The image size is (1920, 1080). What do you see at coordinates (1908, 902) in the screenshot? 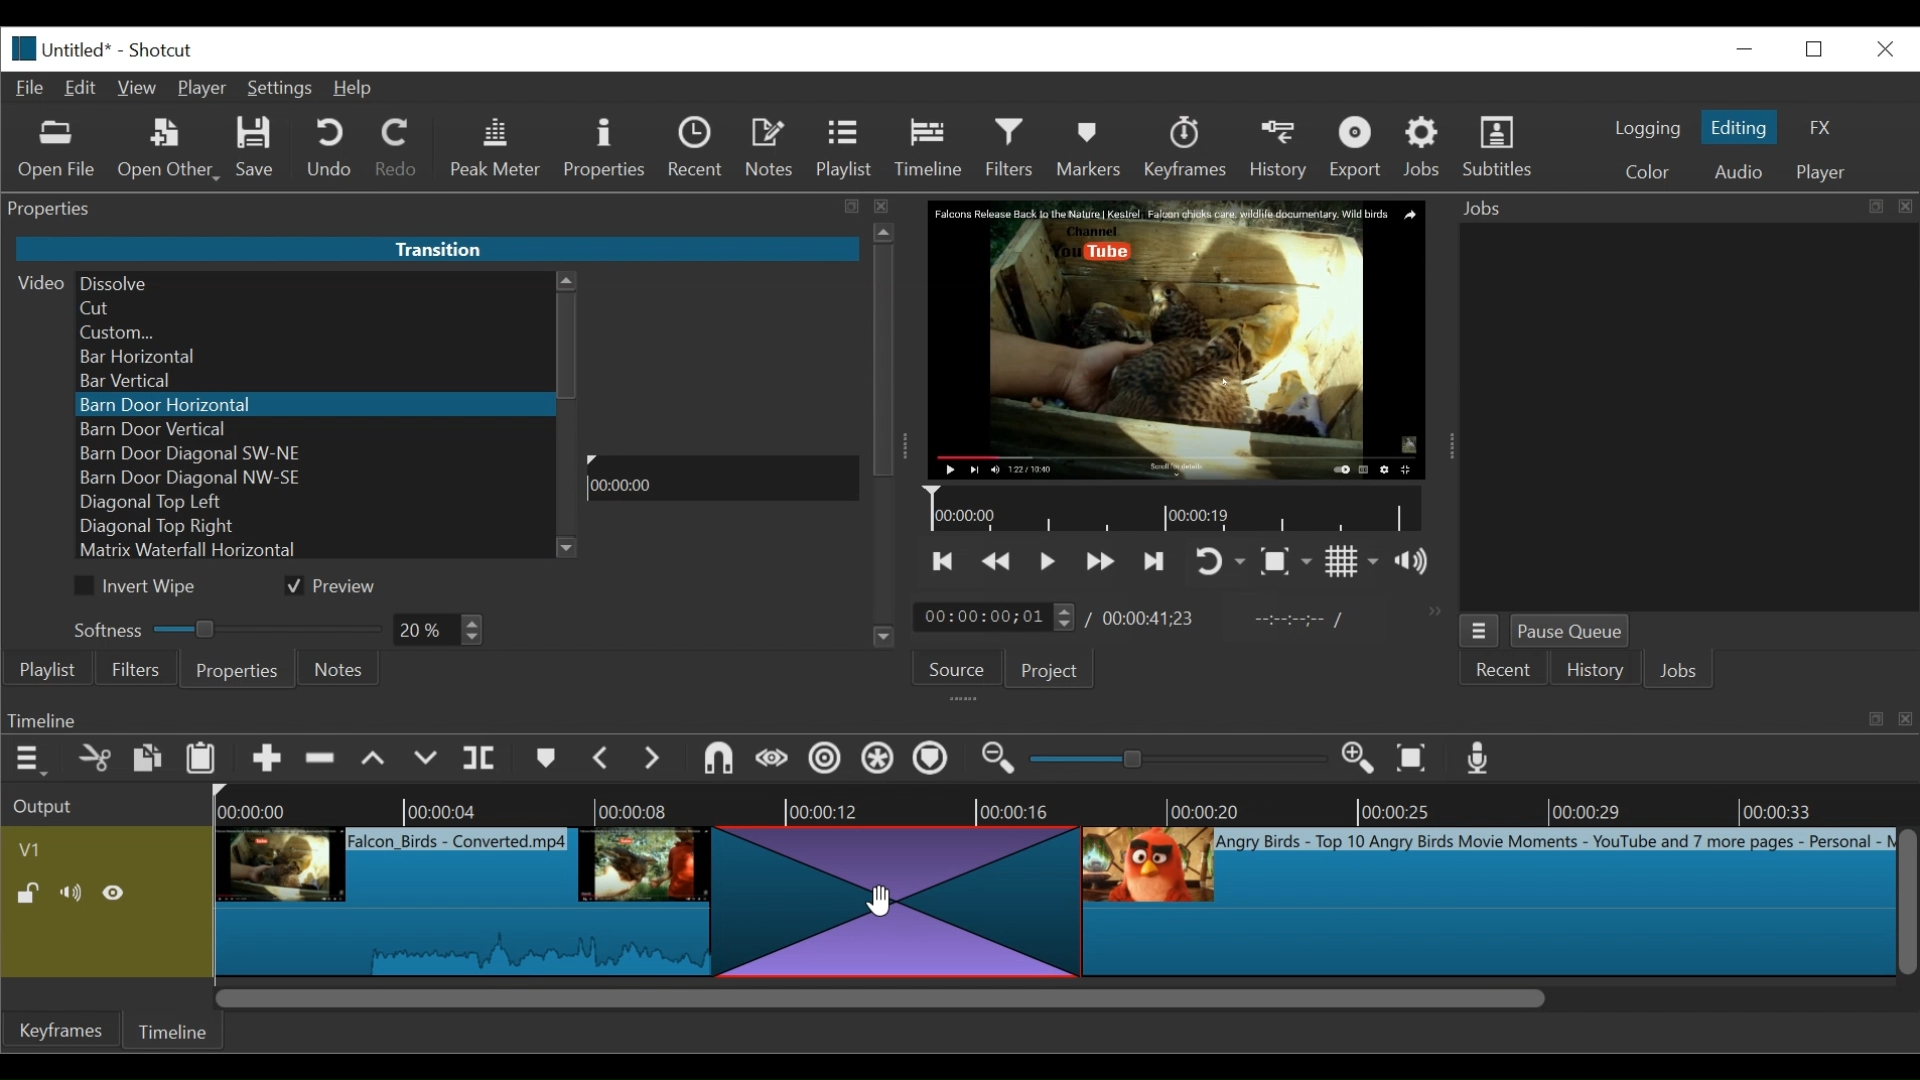
I see `Vertical Scroll bar` at bounding box center [1908, 902].